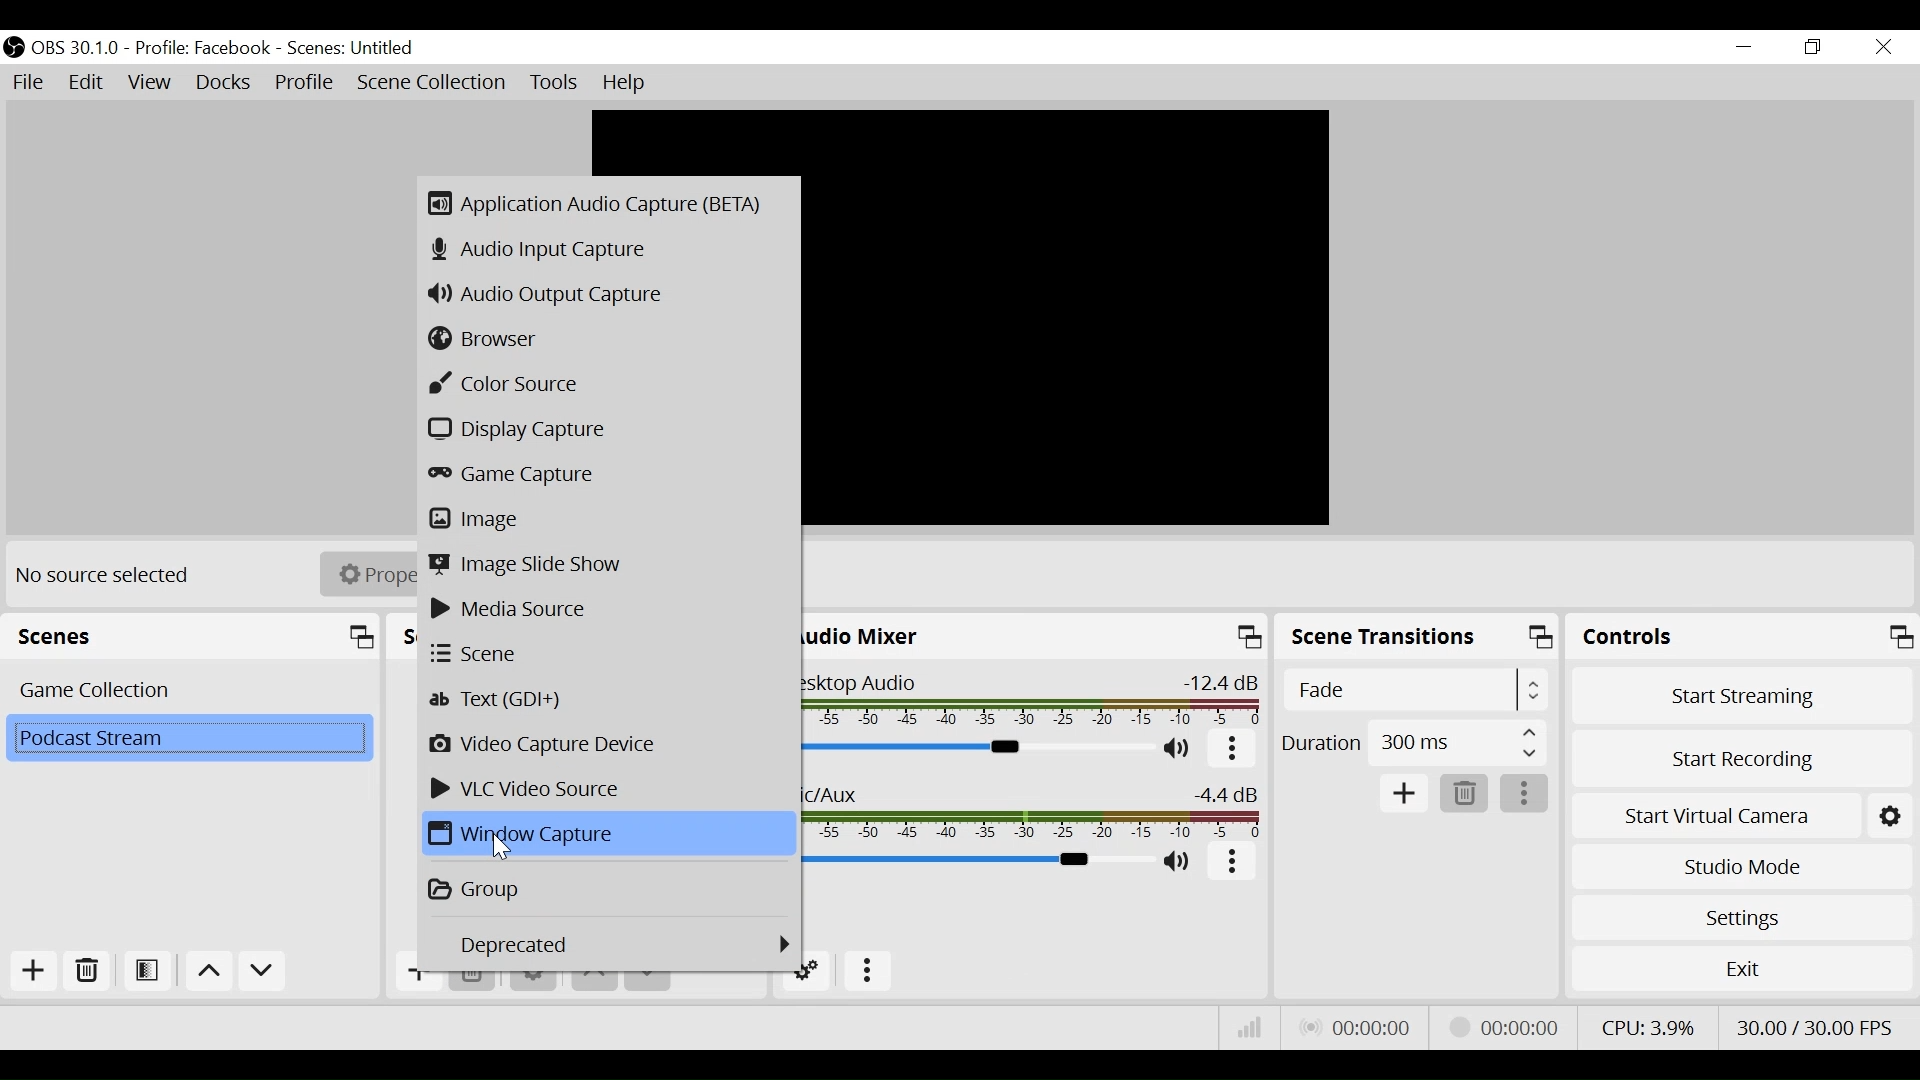 The height and width of the screenshot is (1080, 1920). Describe the element at coordinates (1417, 636) in the screenshot. I see `Scene Transitions Panel` at that location.